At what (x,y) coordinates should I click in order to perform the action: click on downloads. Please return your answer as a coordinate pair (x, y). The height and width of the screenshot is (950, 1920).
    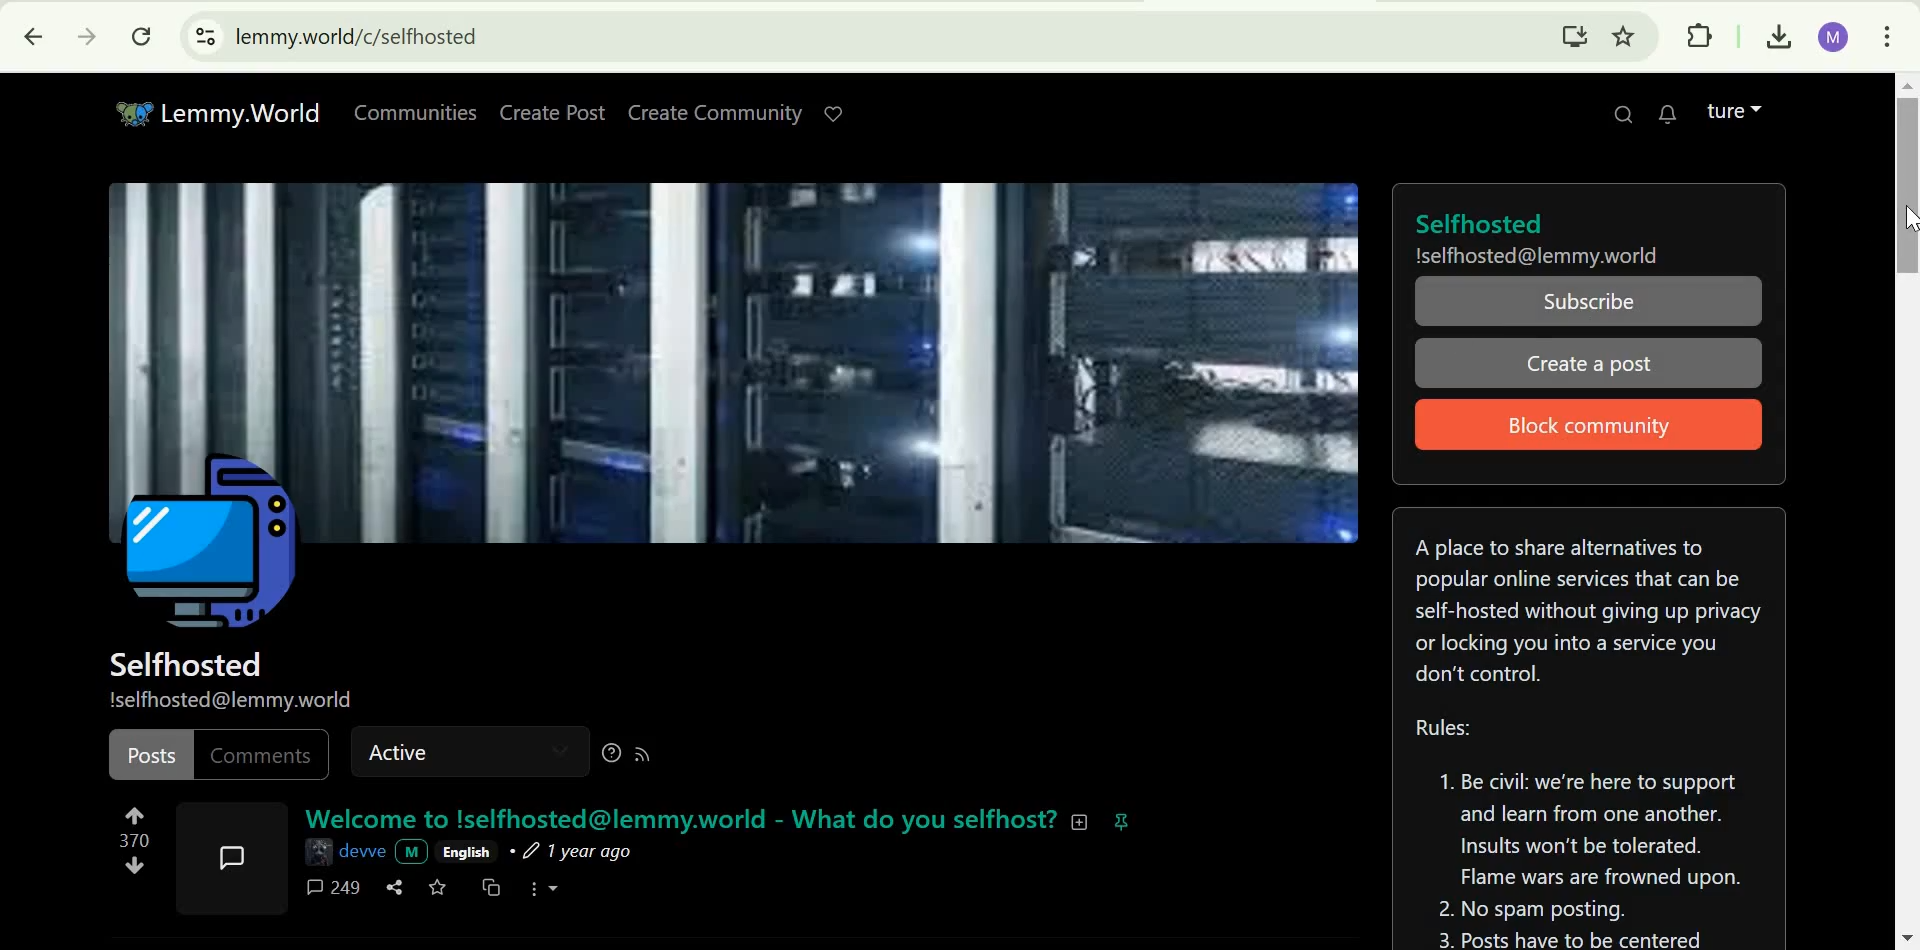
    Looking at the image, I should click on (1776, 38).